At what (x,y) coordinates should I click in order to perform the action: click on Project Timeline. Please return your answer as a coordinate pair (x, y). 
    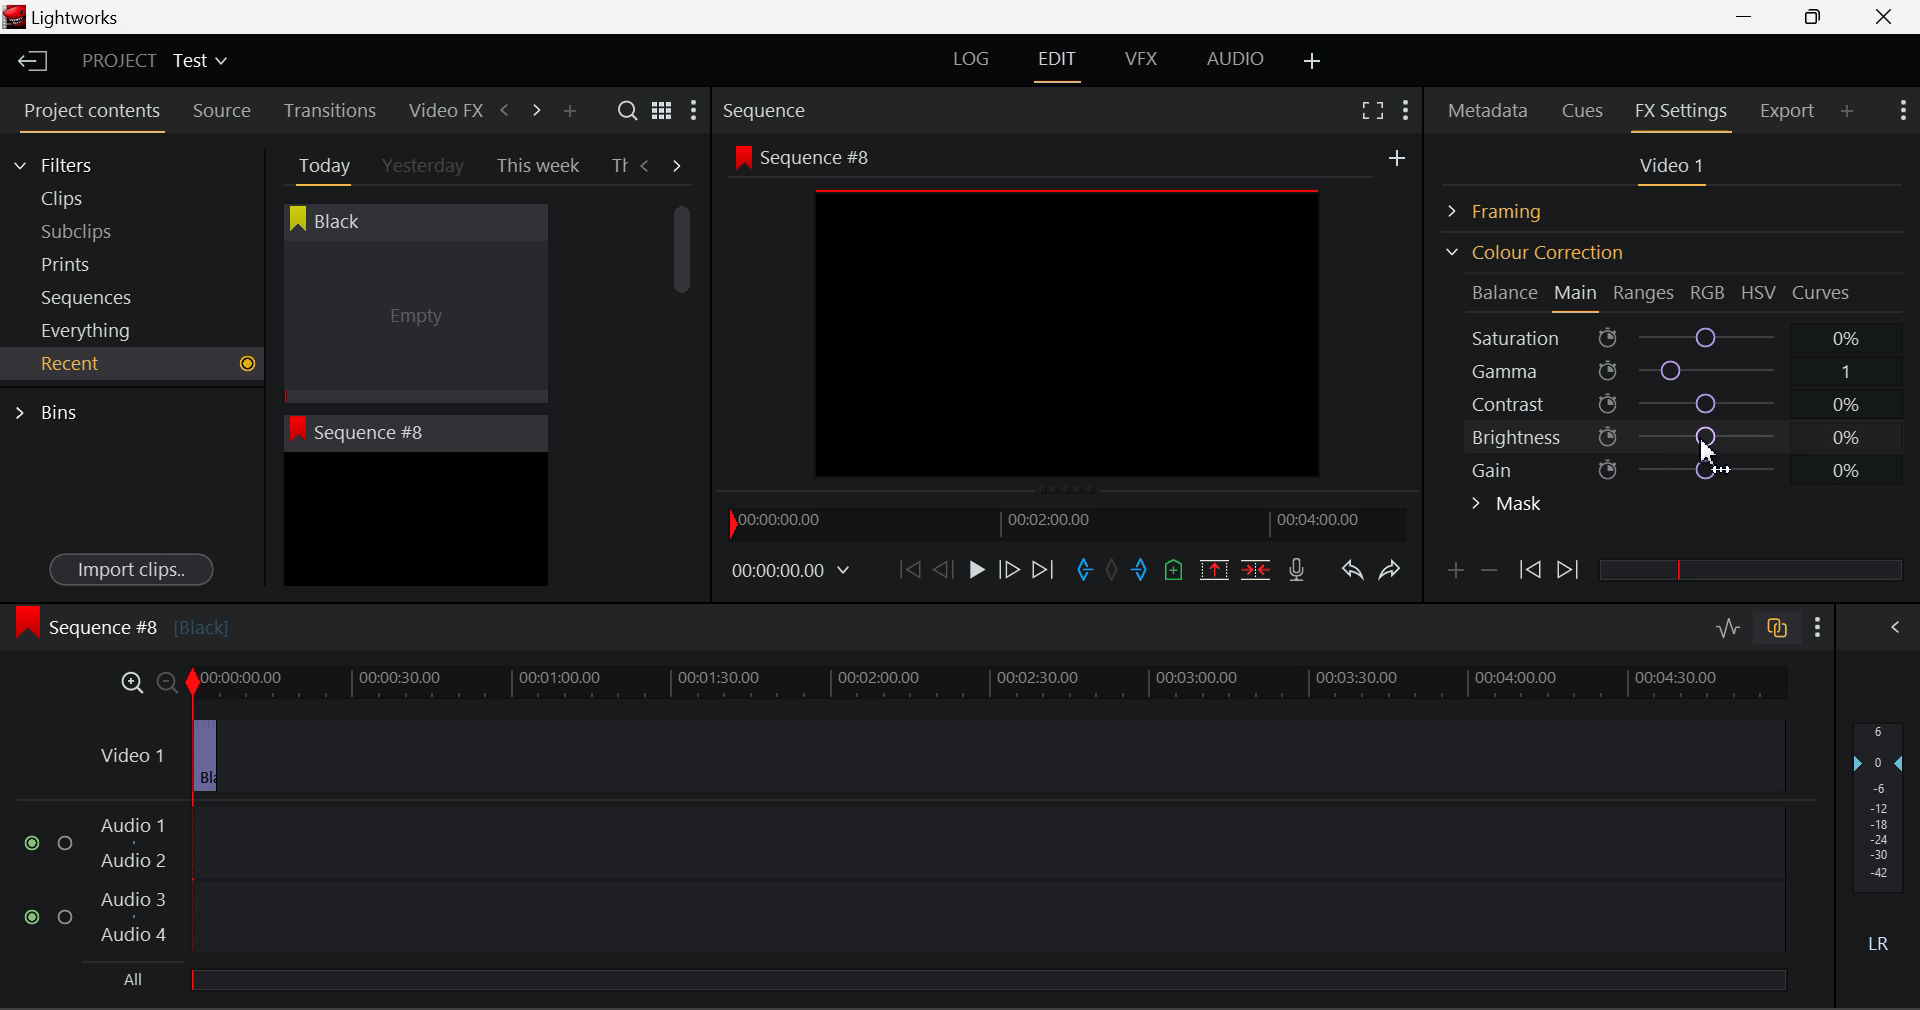
    Looking at the image, I should click on (990, 684).